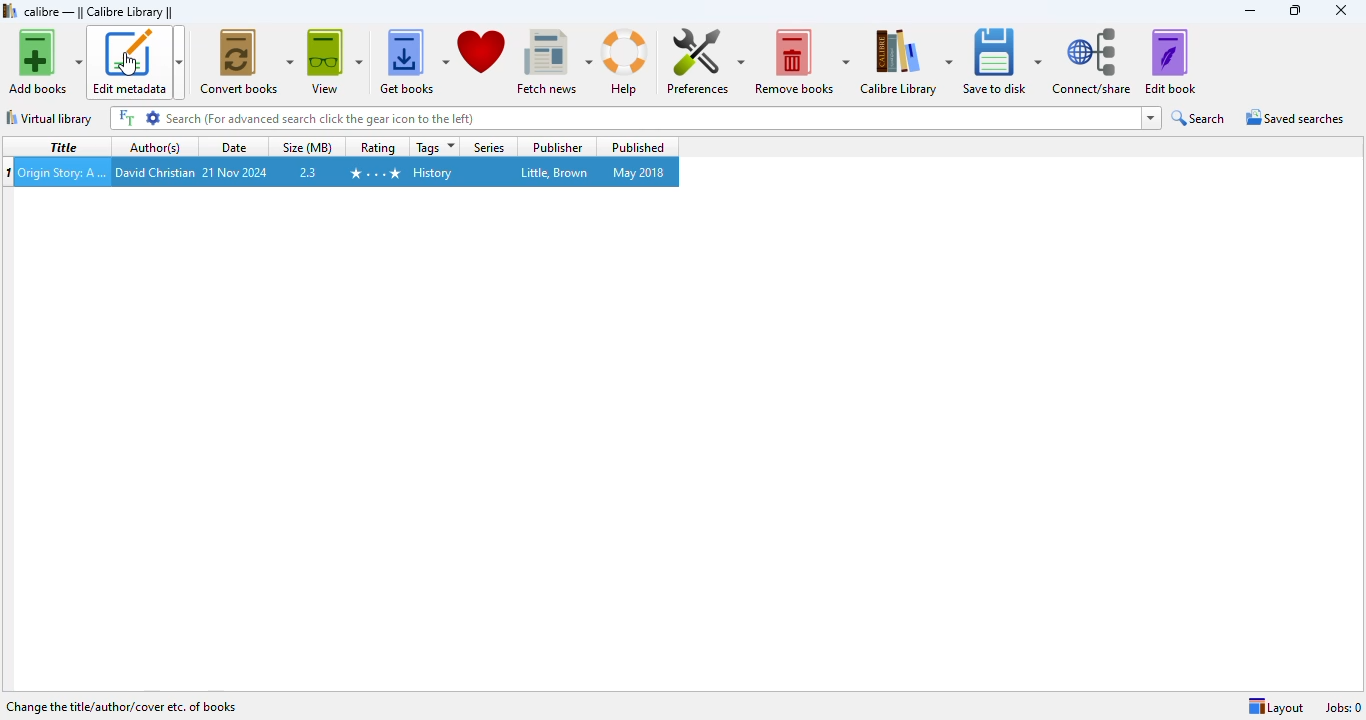 The width and height of the screenshot is (1366, 720). What do you see at coordinates (1345, 708) in the screenshot?
I see `jobs: 0` at bounding box center [1345, 708].